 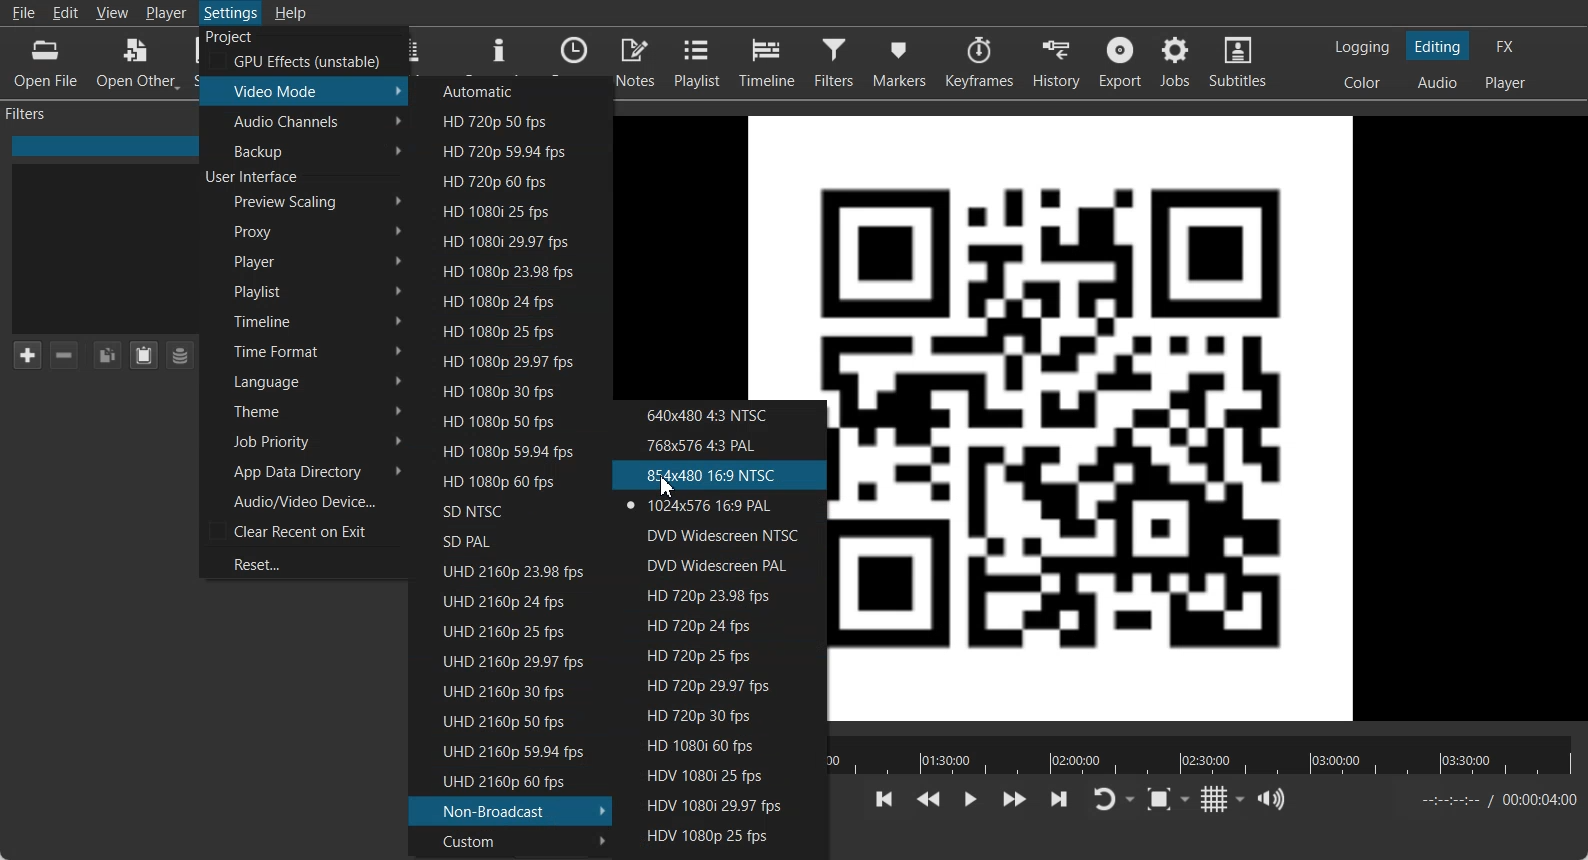 I want to click on Add Filter, so click(x=26, y=354).